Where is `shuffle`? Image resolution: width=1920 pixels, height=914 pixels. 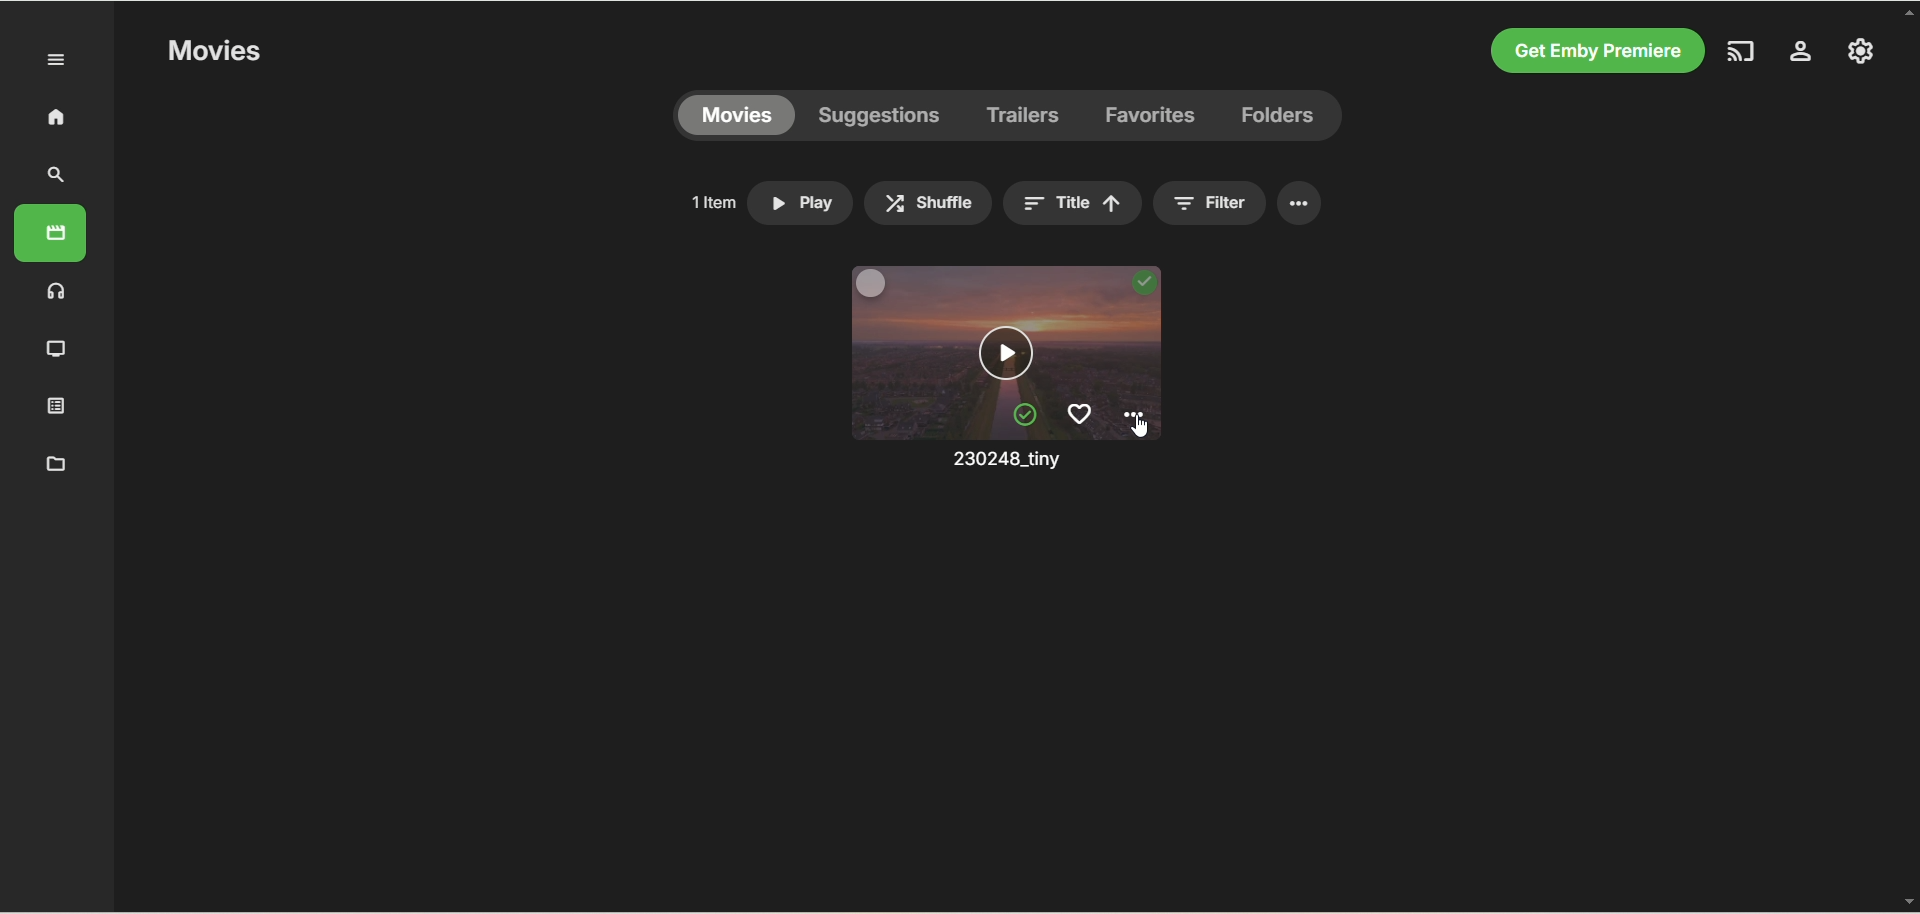 shuffle is located at coordinates (928, 203).